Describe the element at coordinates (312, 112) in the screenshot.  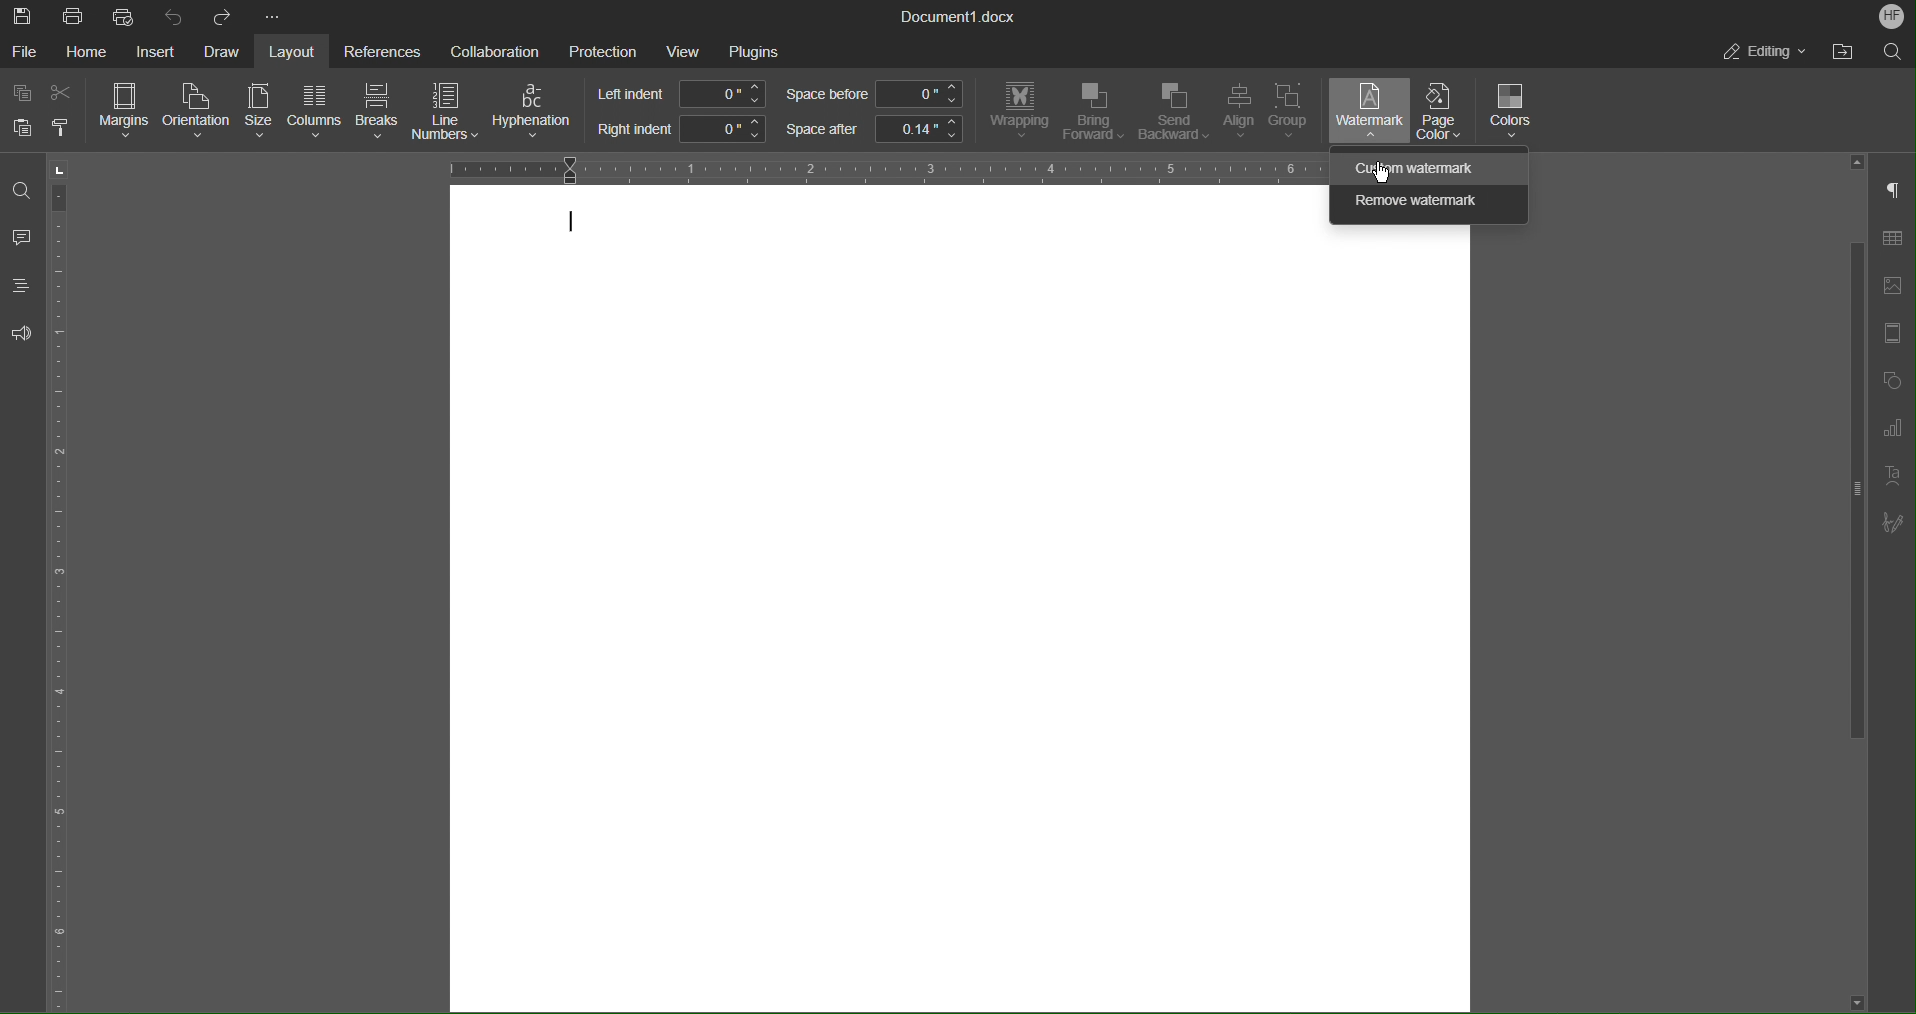
I see `Columns` at that location.